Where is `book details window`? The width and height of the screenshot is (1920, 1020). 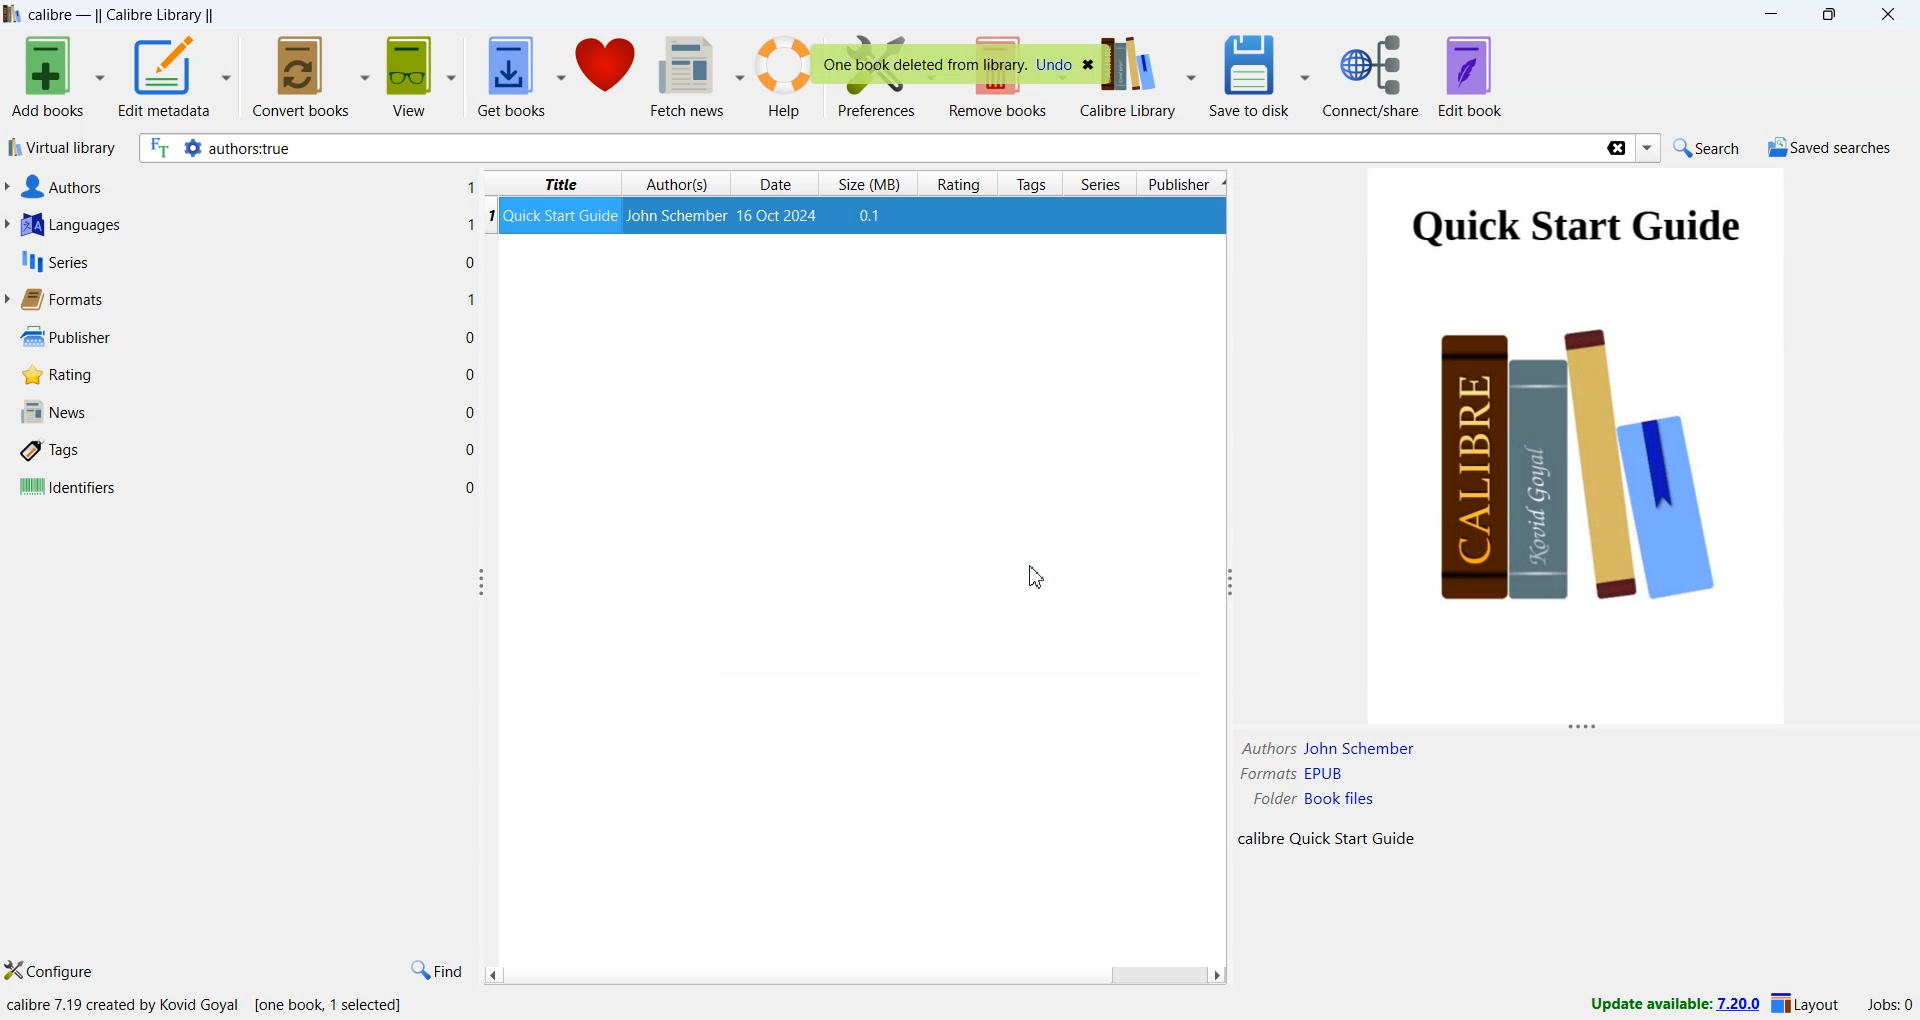 book details window is located at coordinates (1575, 458).